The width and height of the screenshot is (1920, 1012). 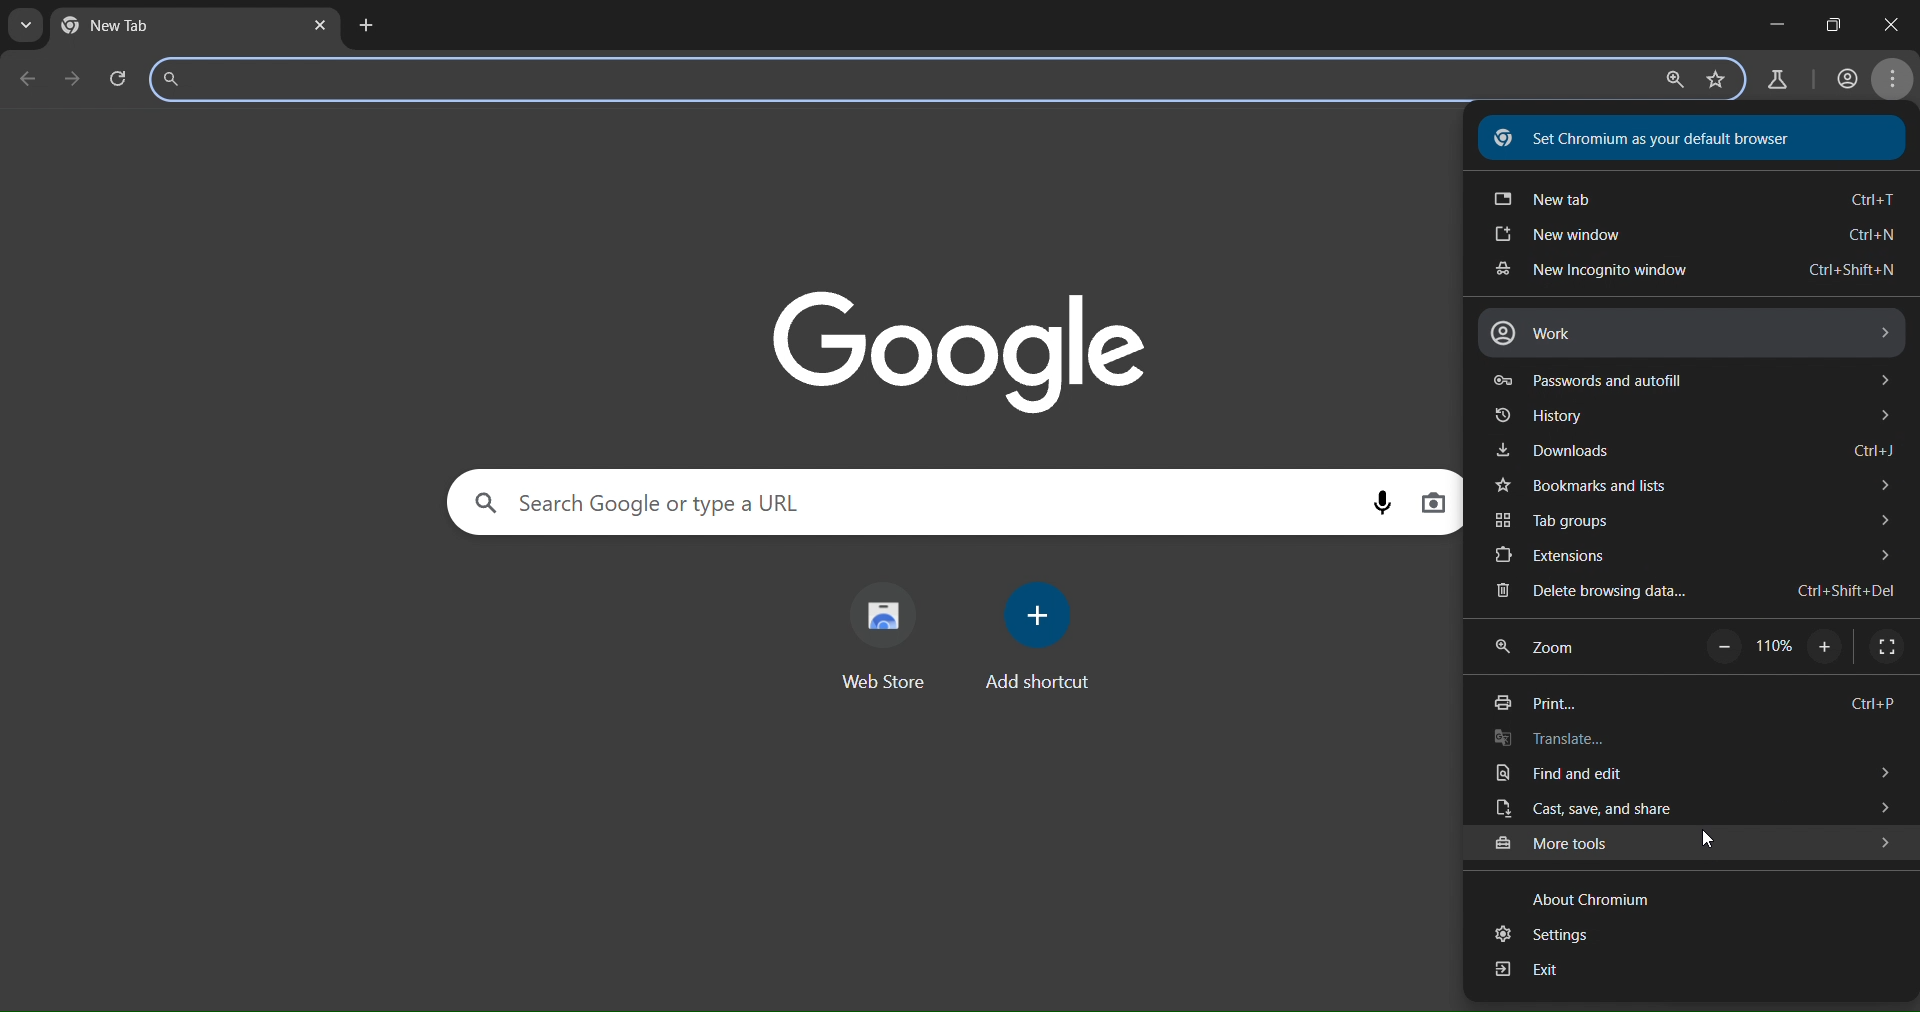 I want to click on settings, so click(x=1554, y=934).